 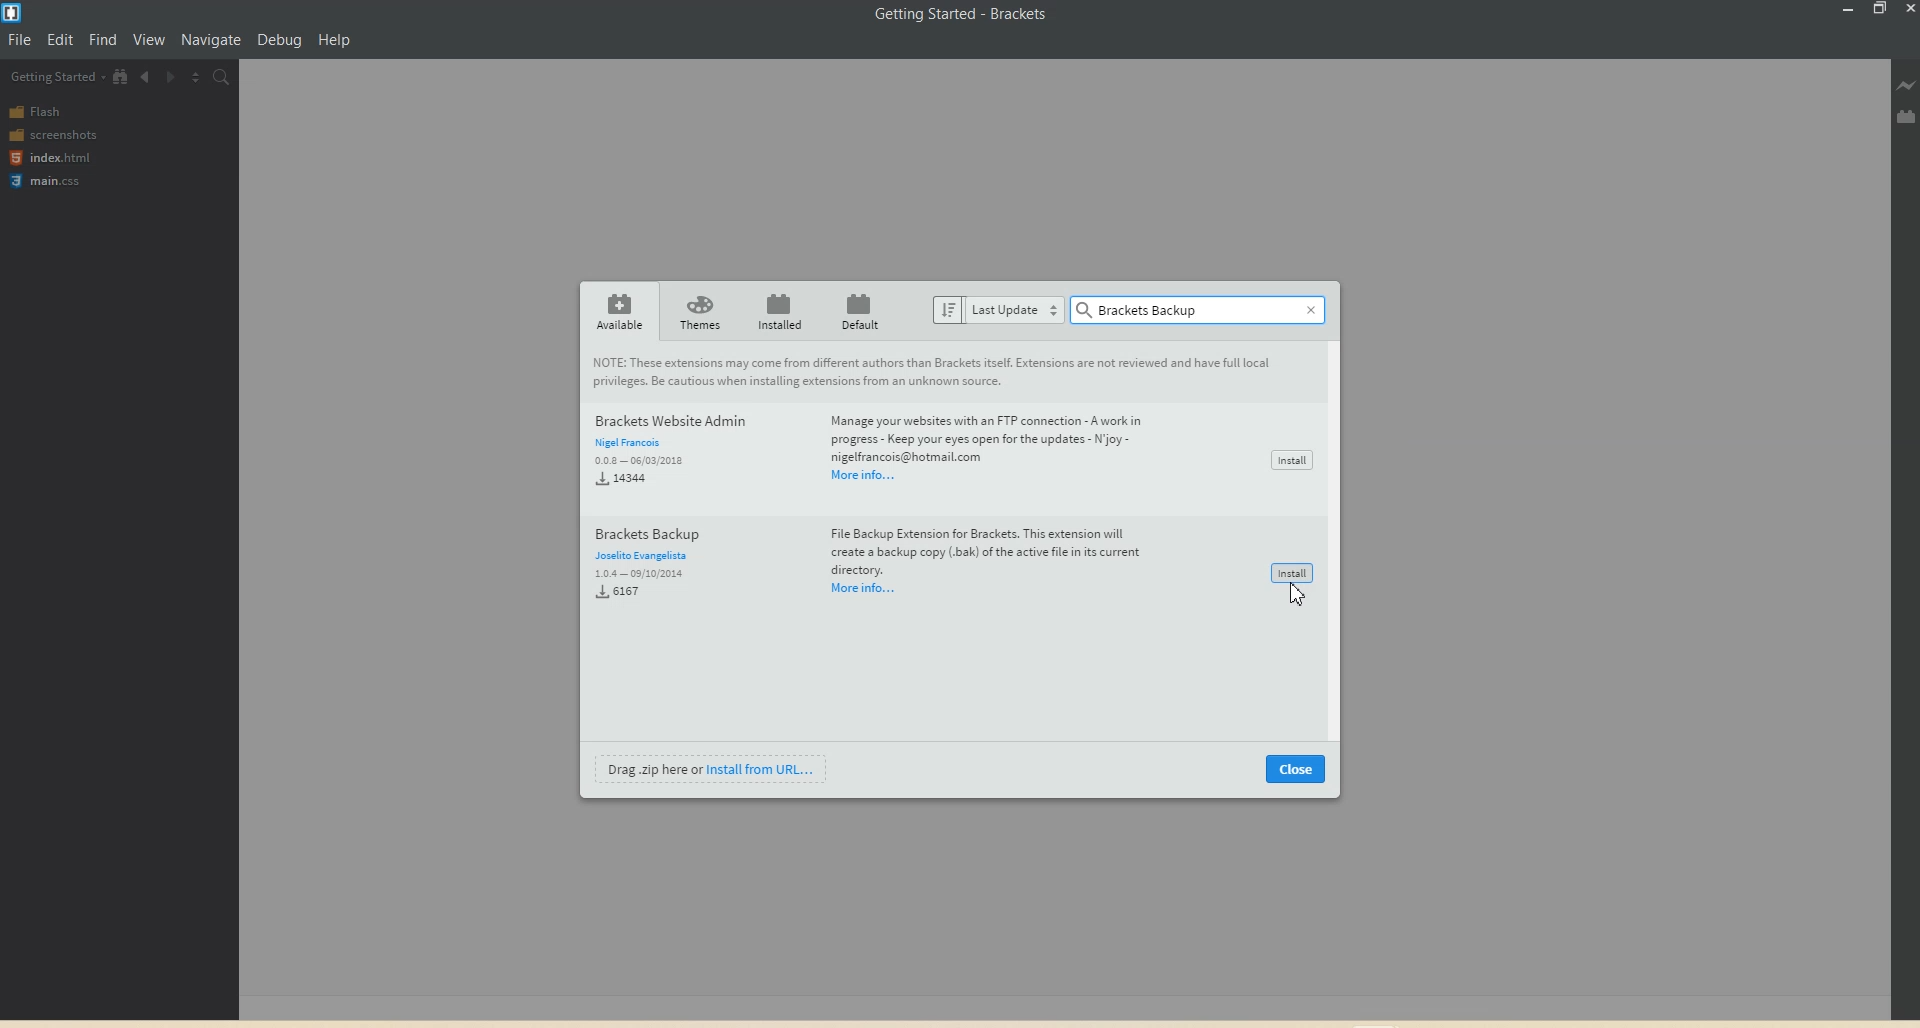 What do you see at coordinates (779, 311) in the screenshot?
I see `Installed` at bounding box center [779, 311].